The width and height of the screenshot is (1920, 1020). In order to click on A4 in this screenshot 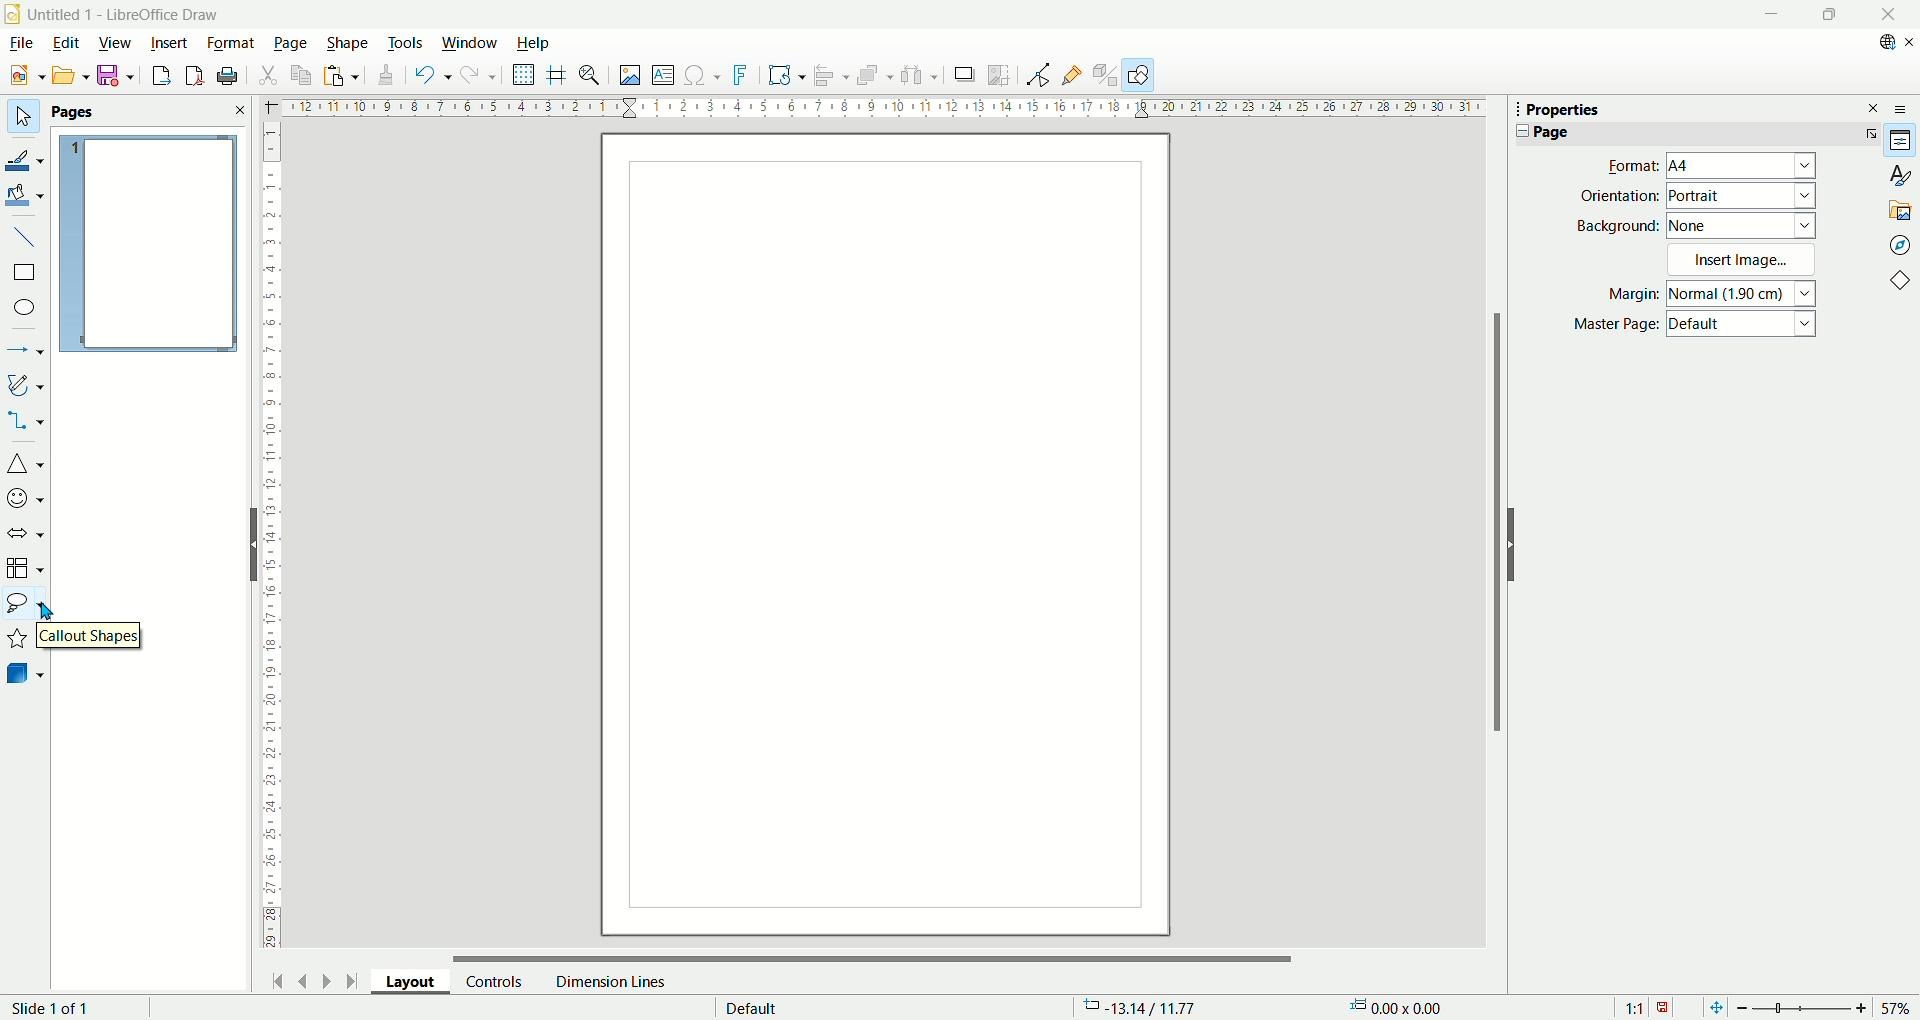, I will do `click(1743, 167)`.